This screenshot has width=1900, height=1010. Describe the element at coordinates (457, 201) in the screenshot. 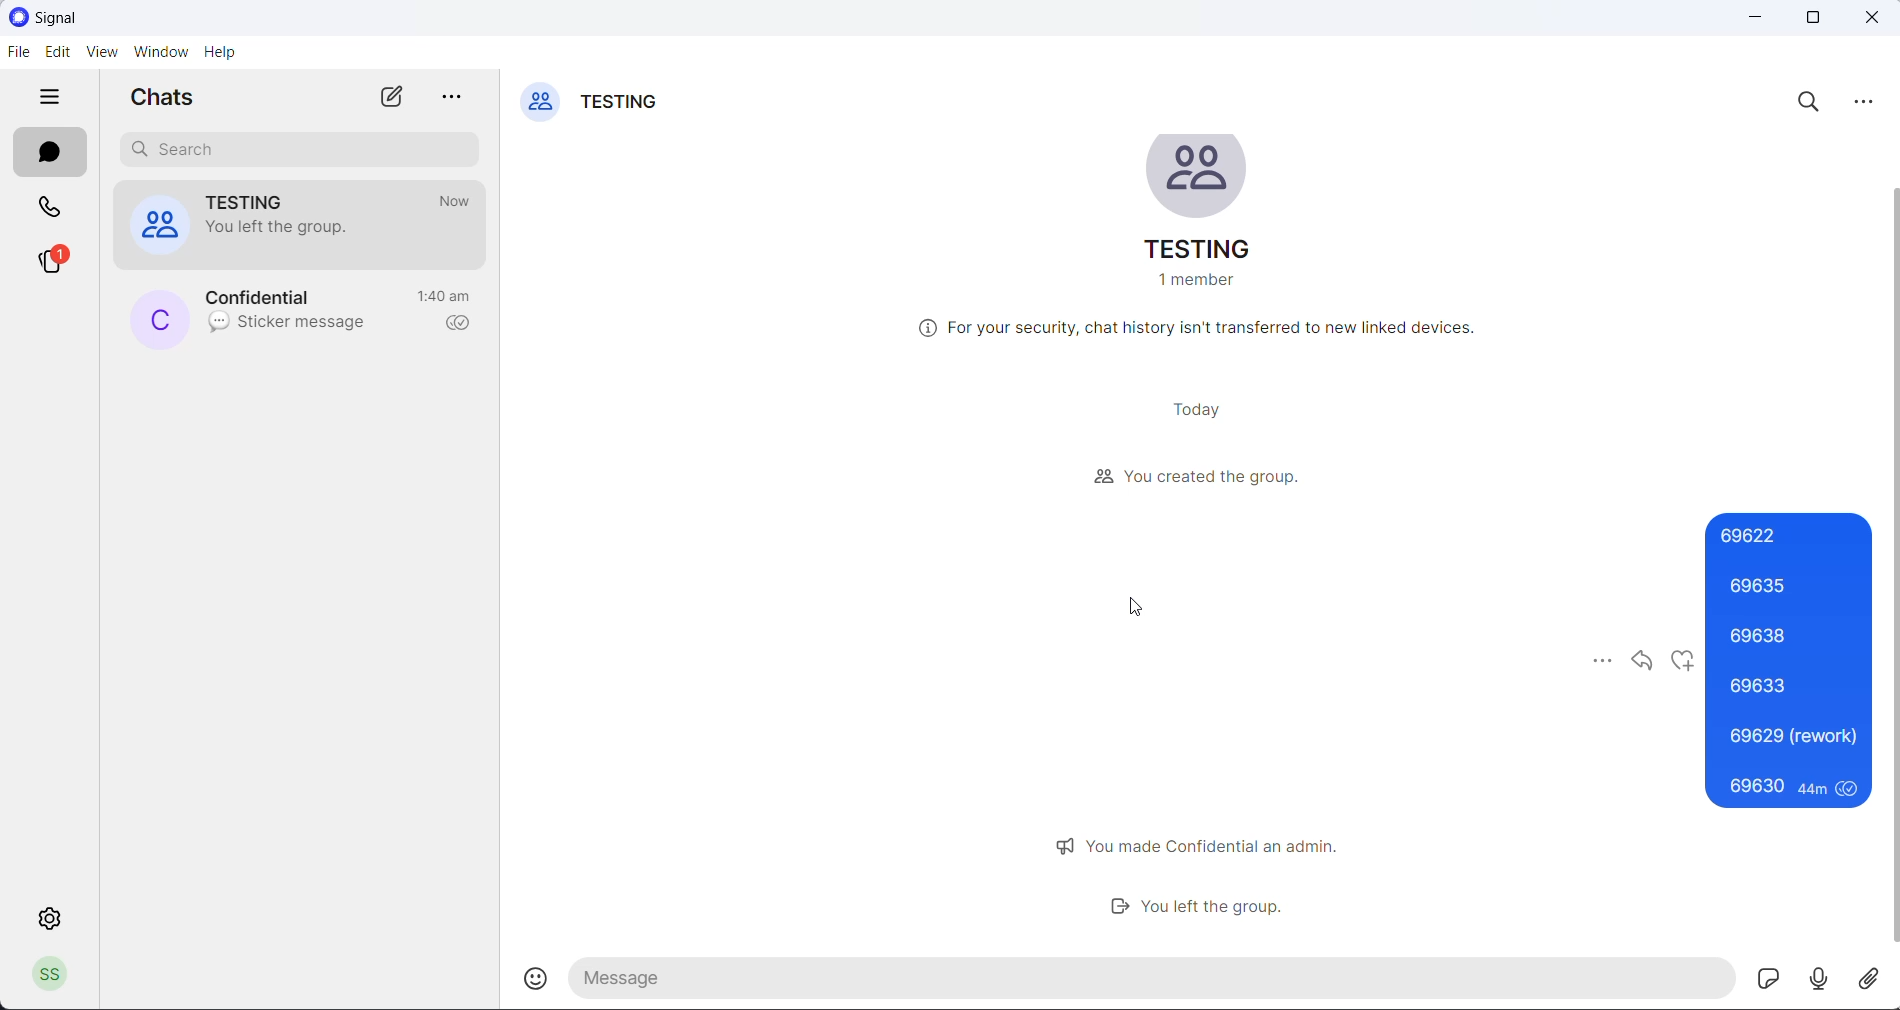

I see `last active time` at that location.